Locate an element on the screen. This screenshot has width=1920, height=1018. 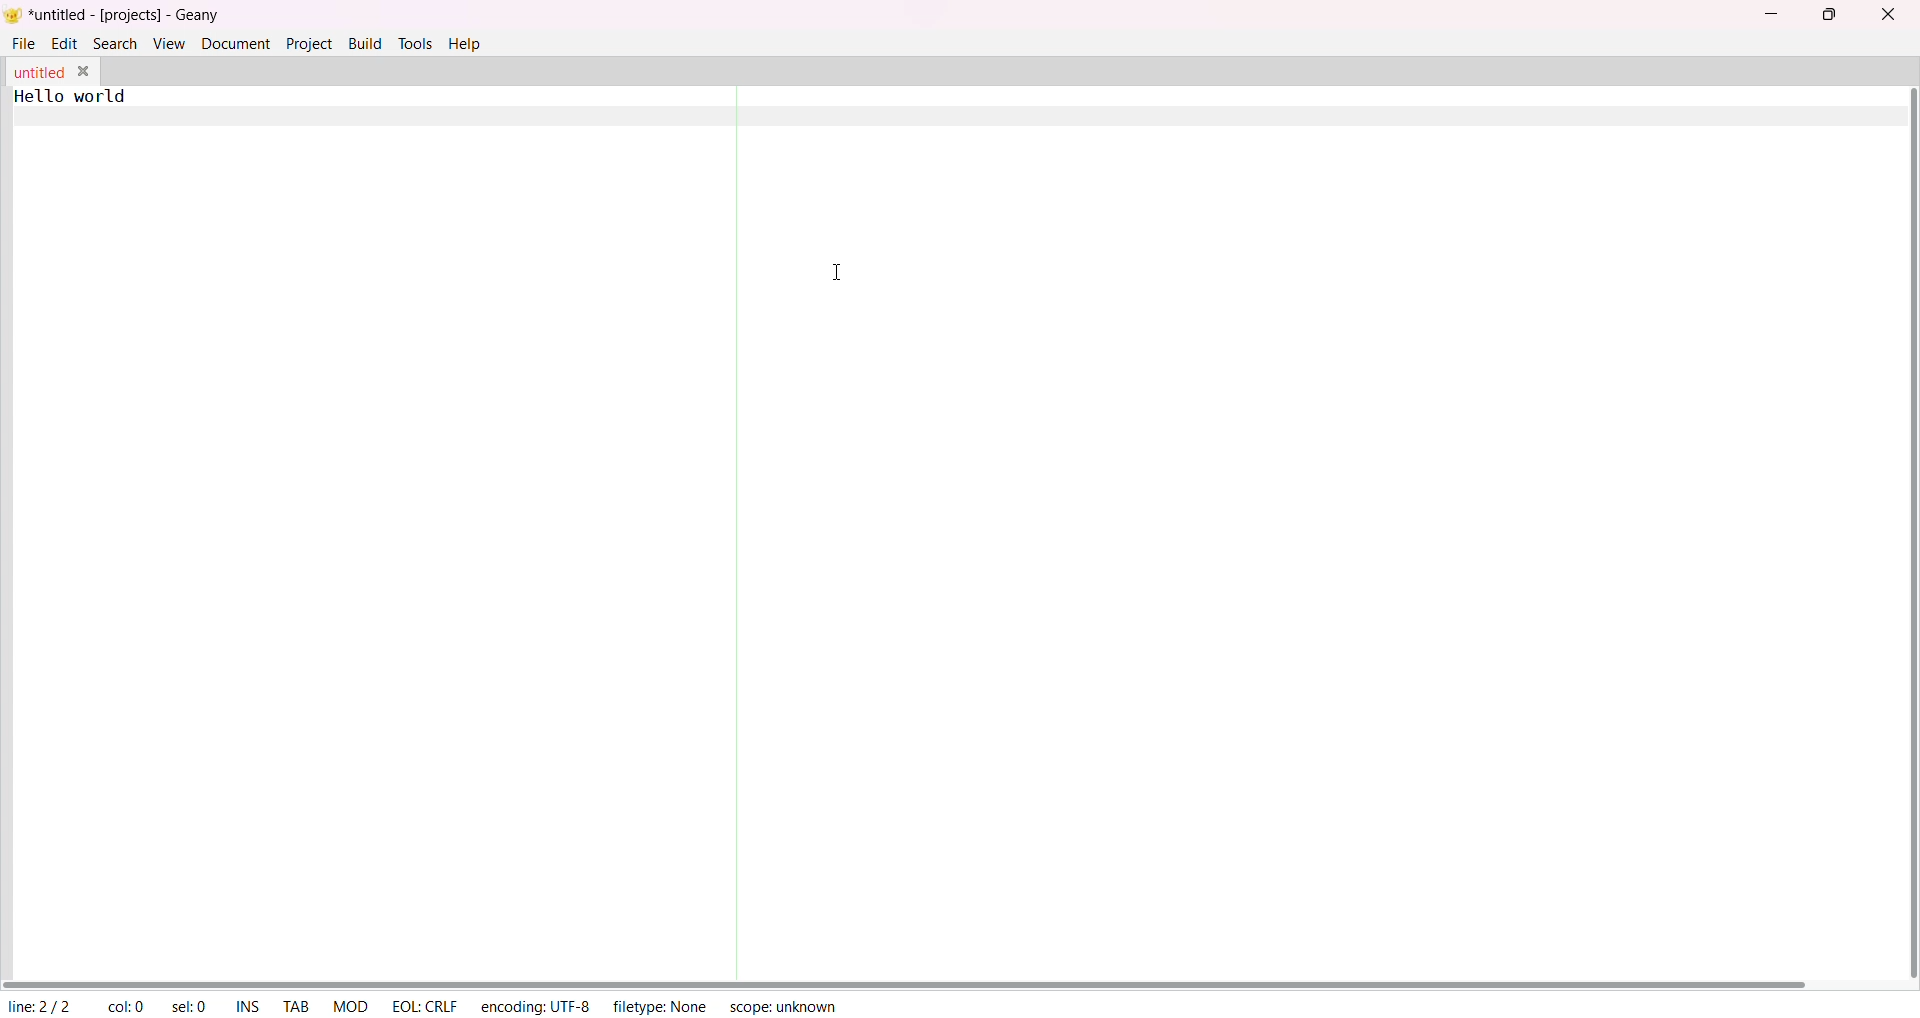
maximize is located at coordinates (1827, 13).